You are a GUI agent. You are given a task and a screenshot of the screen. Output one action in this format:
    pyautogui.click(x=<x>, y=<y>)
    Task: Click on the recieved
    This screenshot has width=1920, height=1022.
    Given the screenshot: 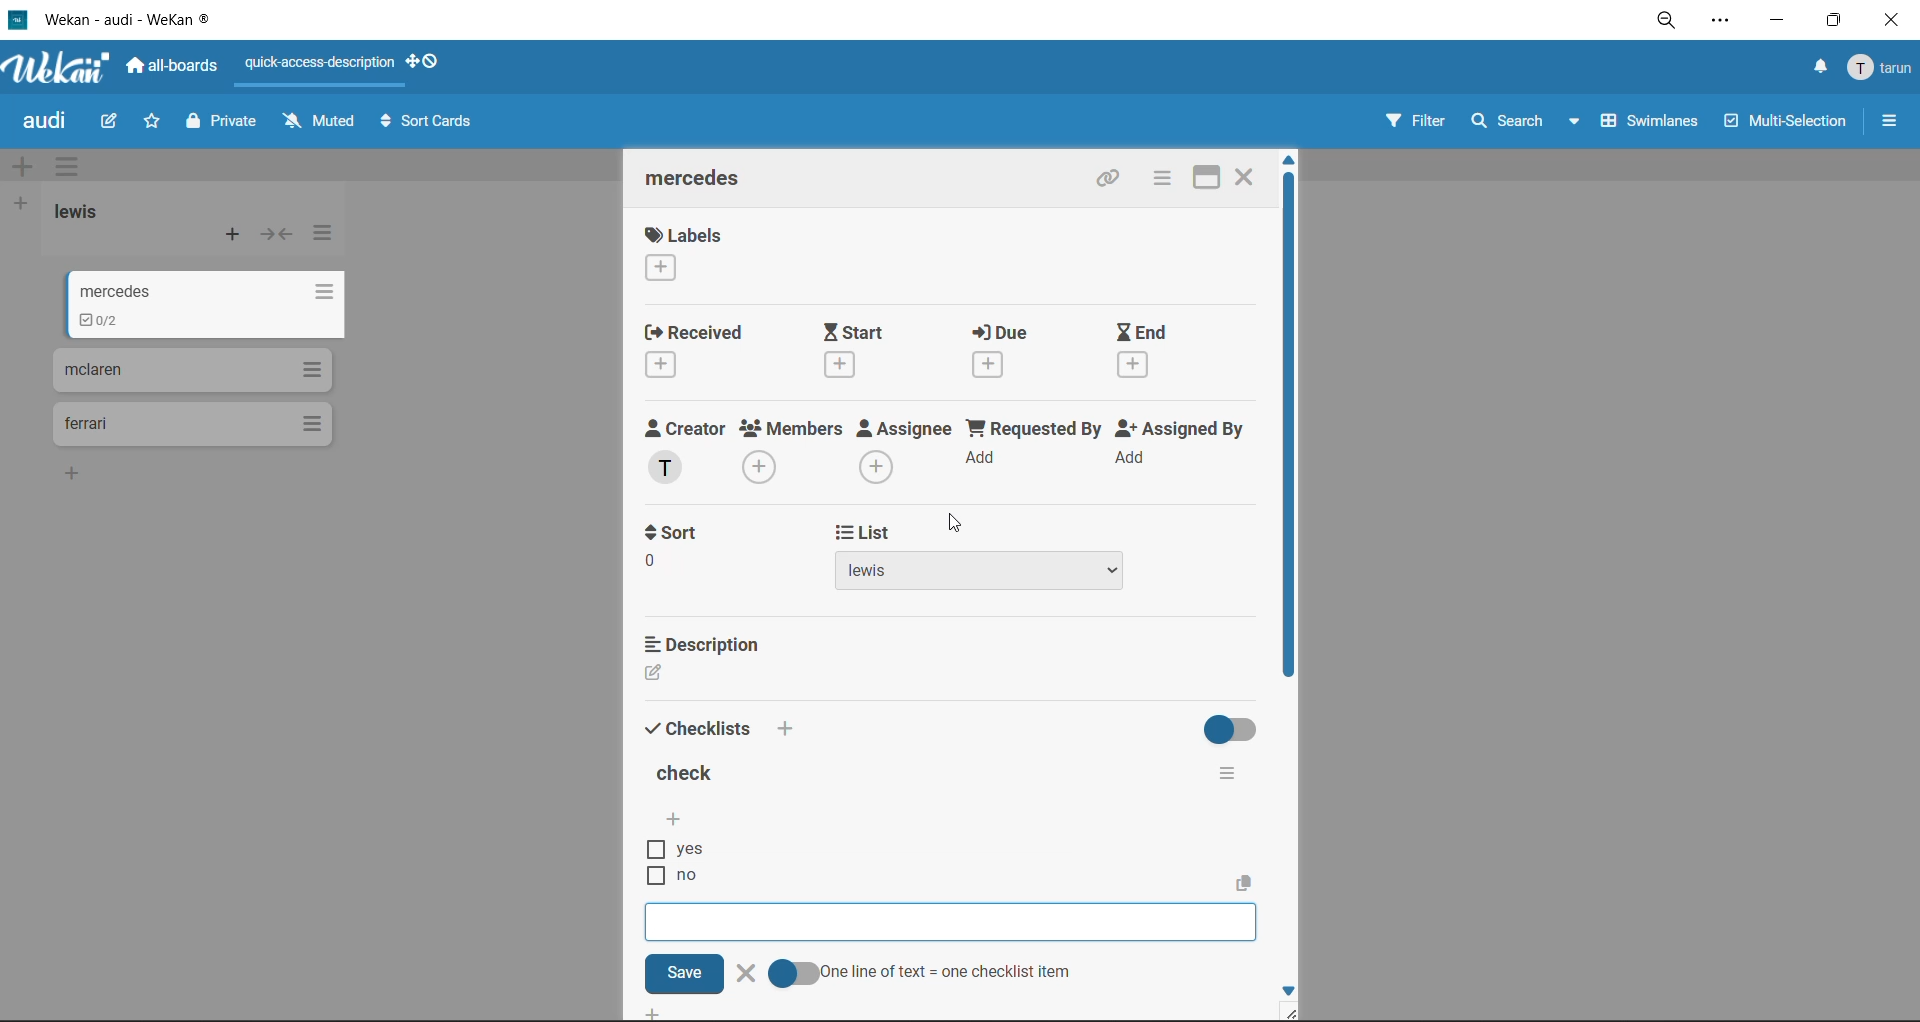 What is the action you would take?
    pyautogui.click(x=696, y=353)
    